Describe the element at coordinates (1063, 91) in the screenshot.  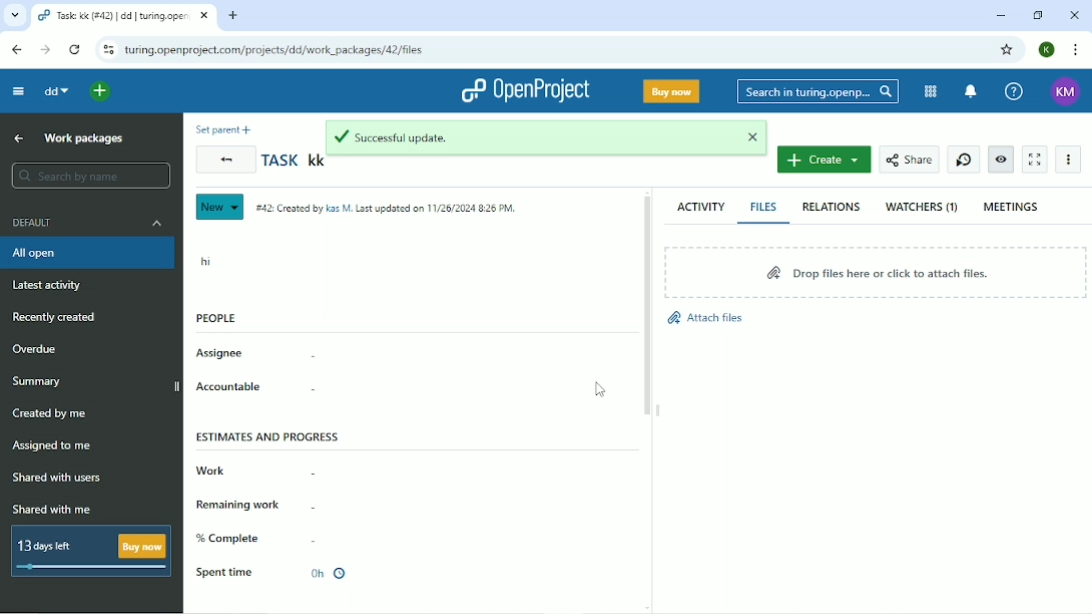
I see `KM` at that location.